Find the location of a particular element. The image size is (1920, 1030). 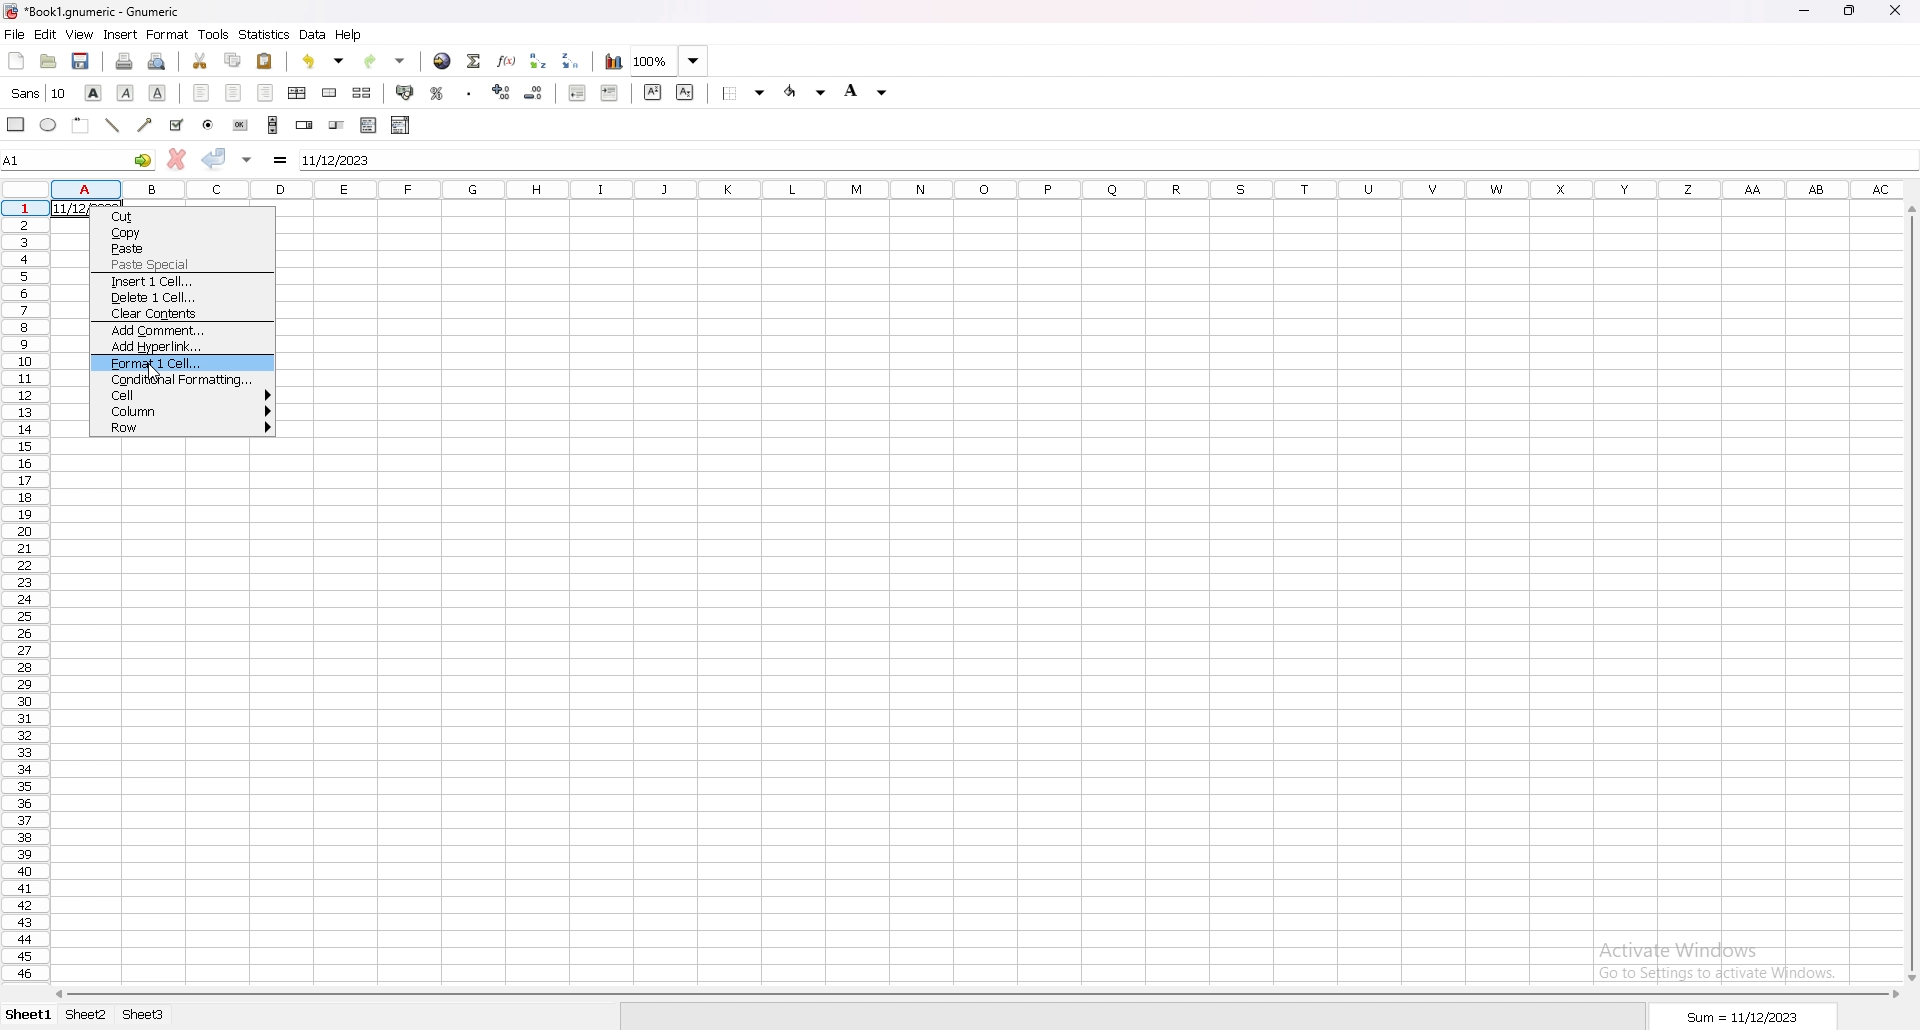

function is located at coordinates (507, 61).